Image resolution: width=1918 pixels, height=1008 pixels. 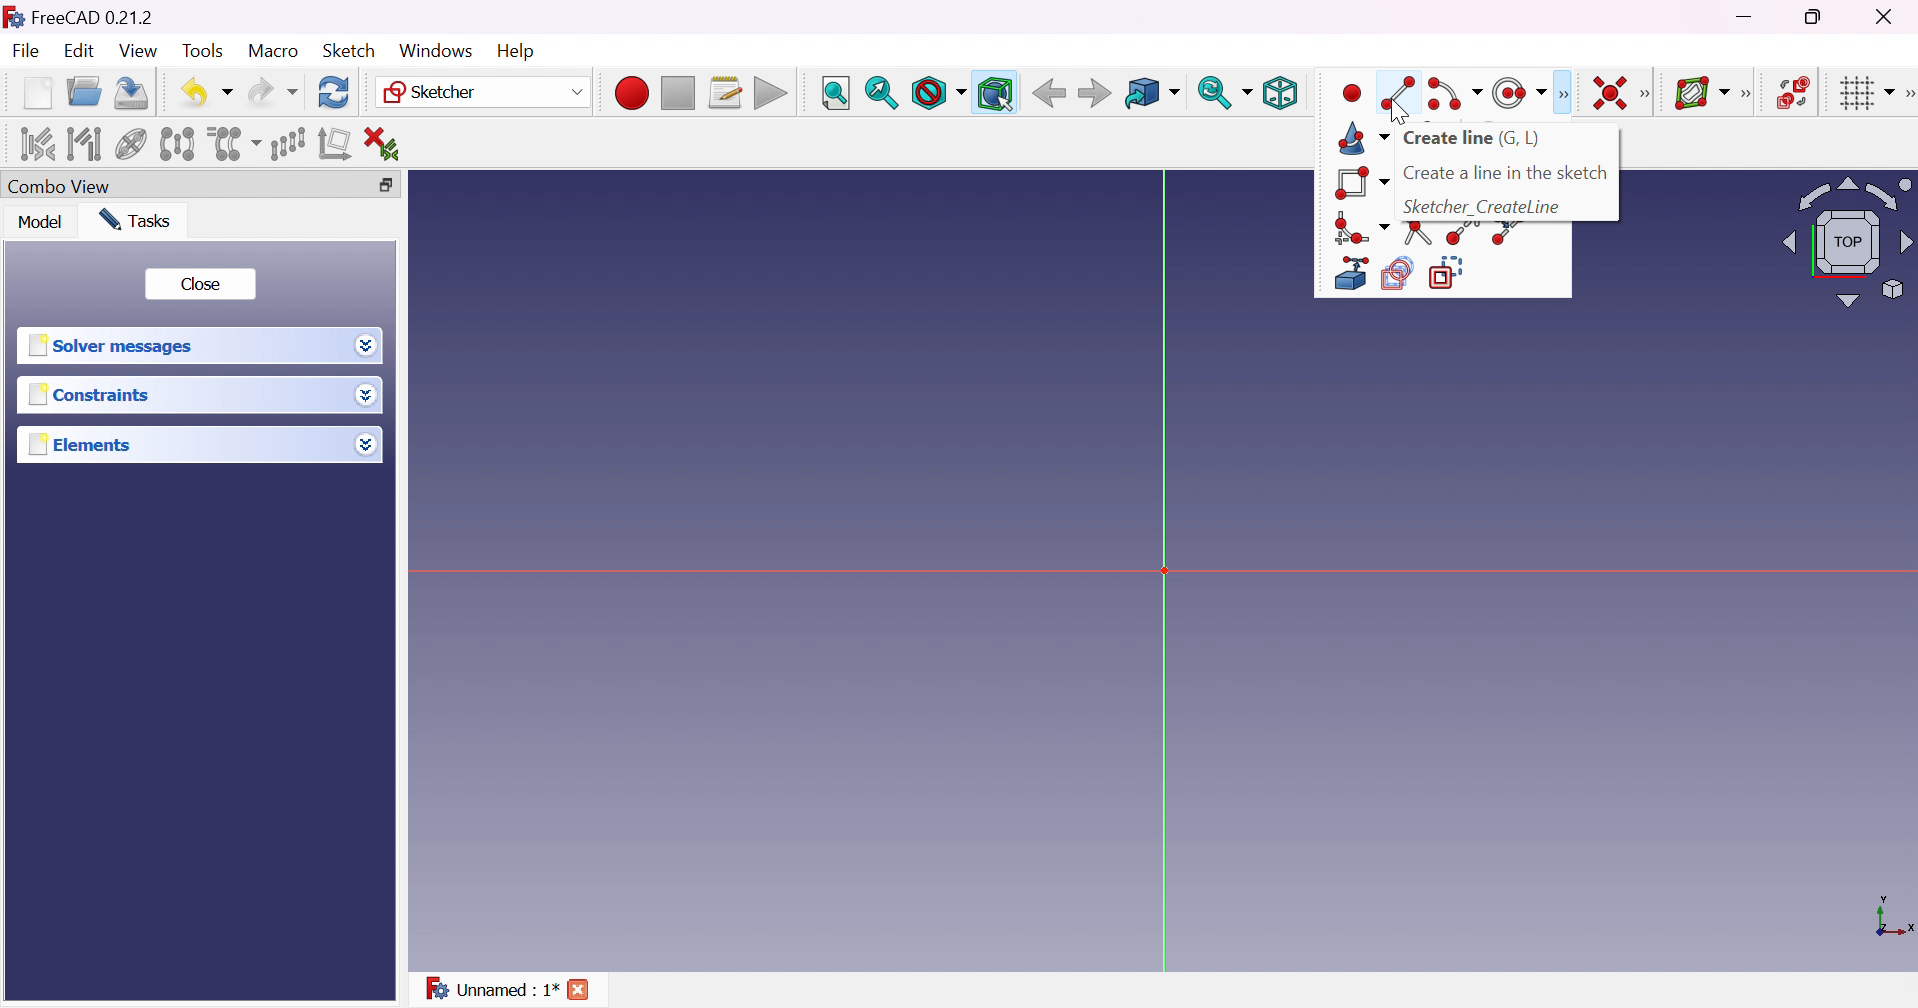 What do you see at coordinates (1483, 206) in the screenshot?
I see `Sketcher_CreateLine` at bounding box center [1483, 206].